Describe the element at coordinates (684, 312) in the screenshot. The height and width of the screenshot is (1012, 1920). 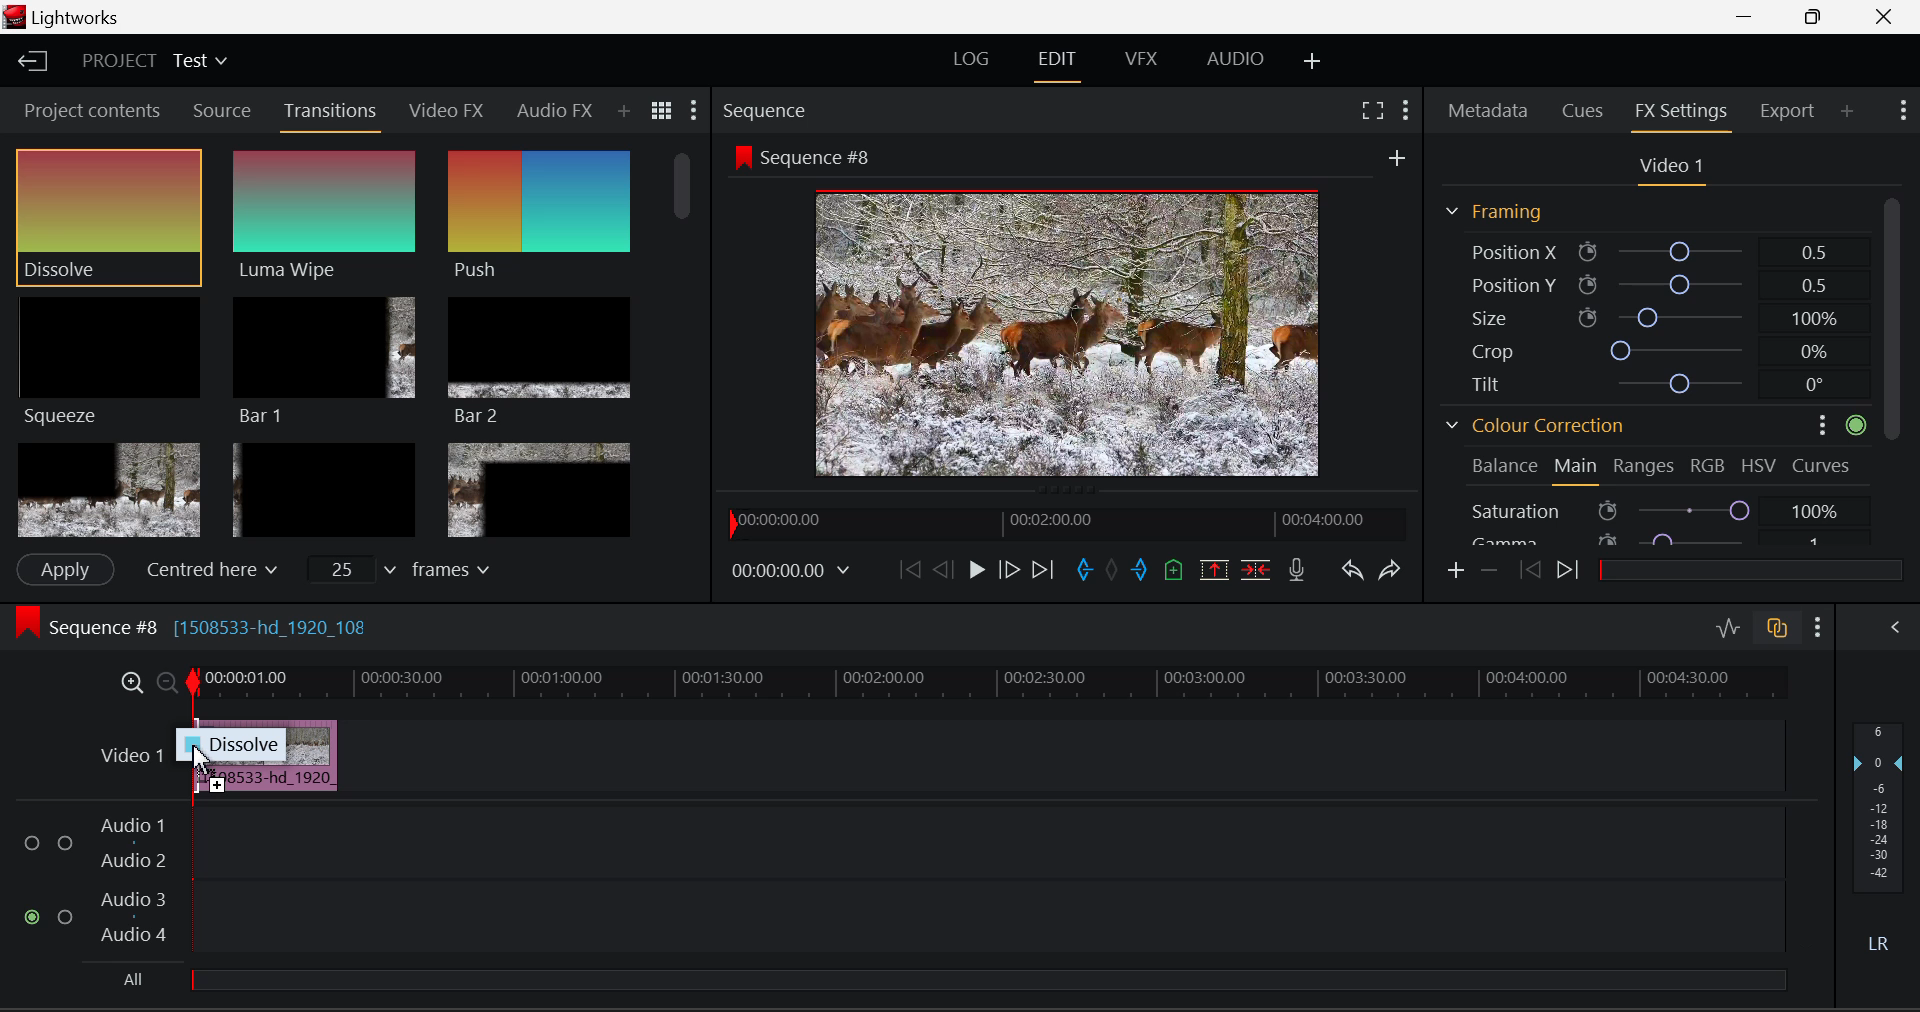
I see `Scroll Bar` at that location.